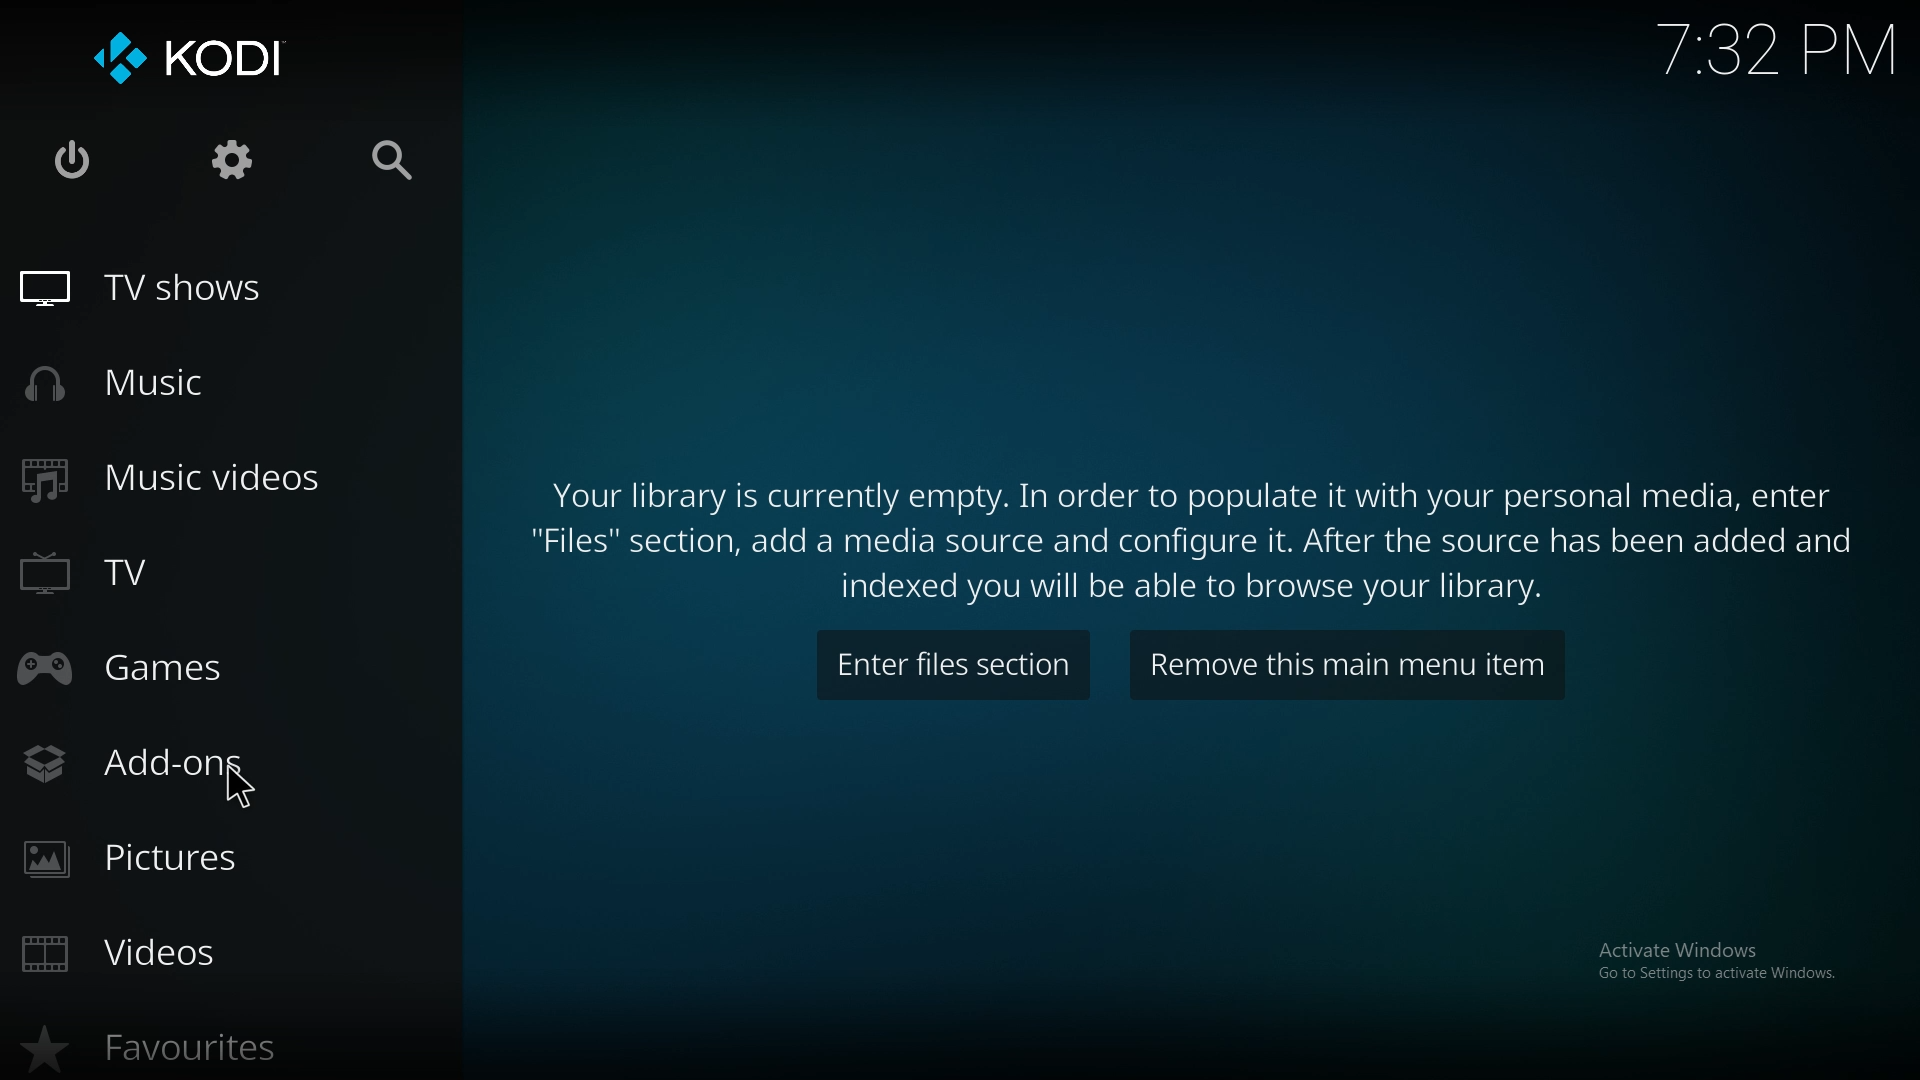 This screenshot has width=1920, height=1080. I want to click on remove item, so click(1351, 667).